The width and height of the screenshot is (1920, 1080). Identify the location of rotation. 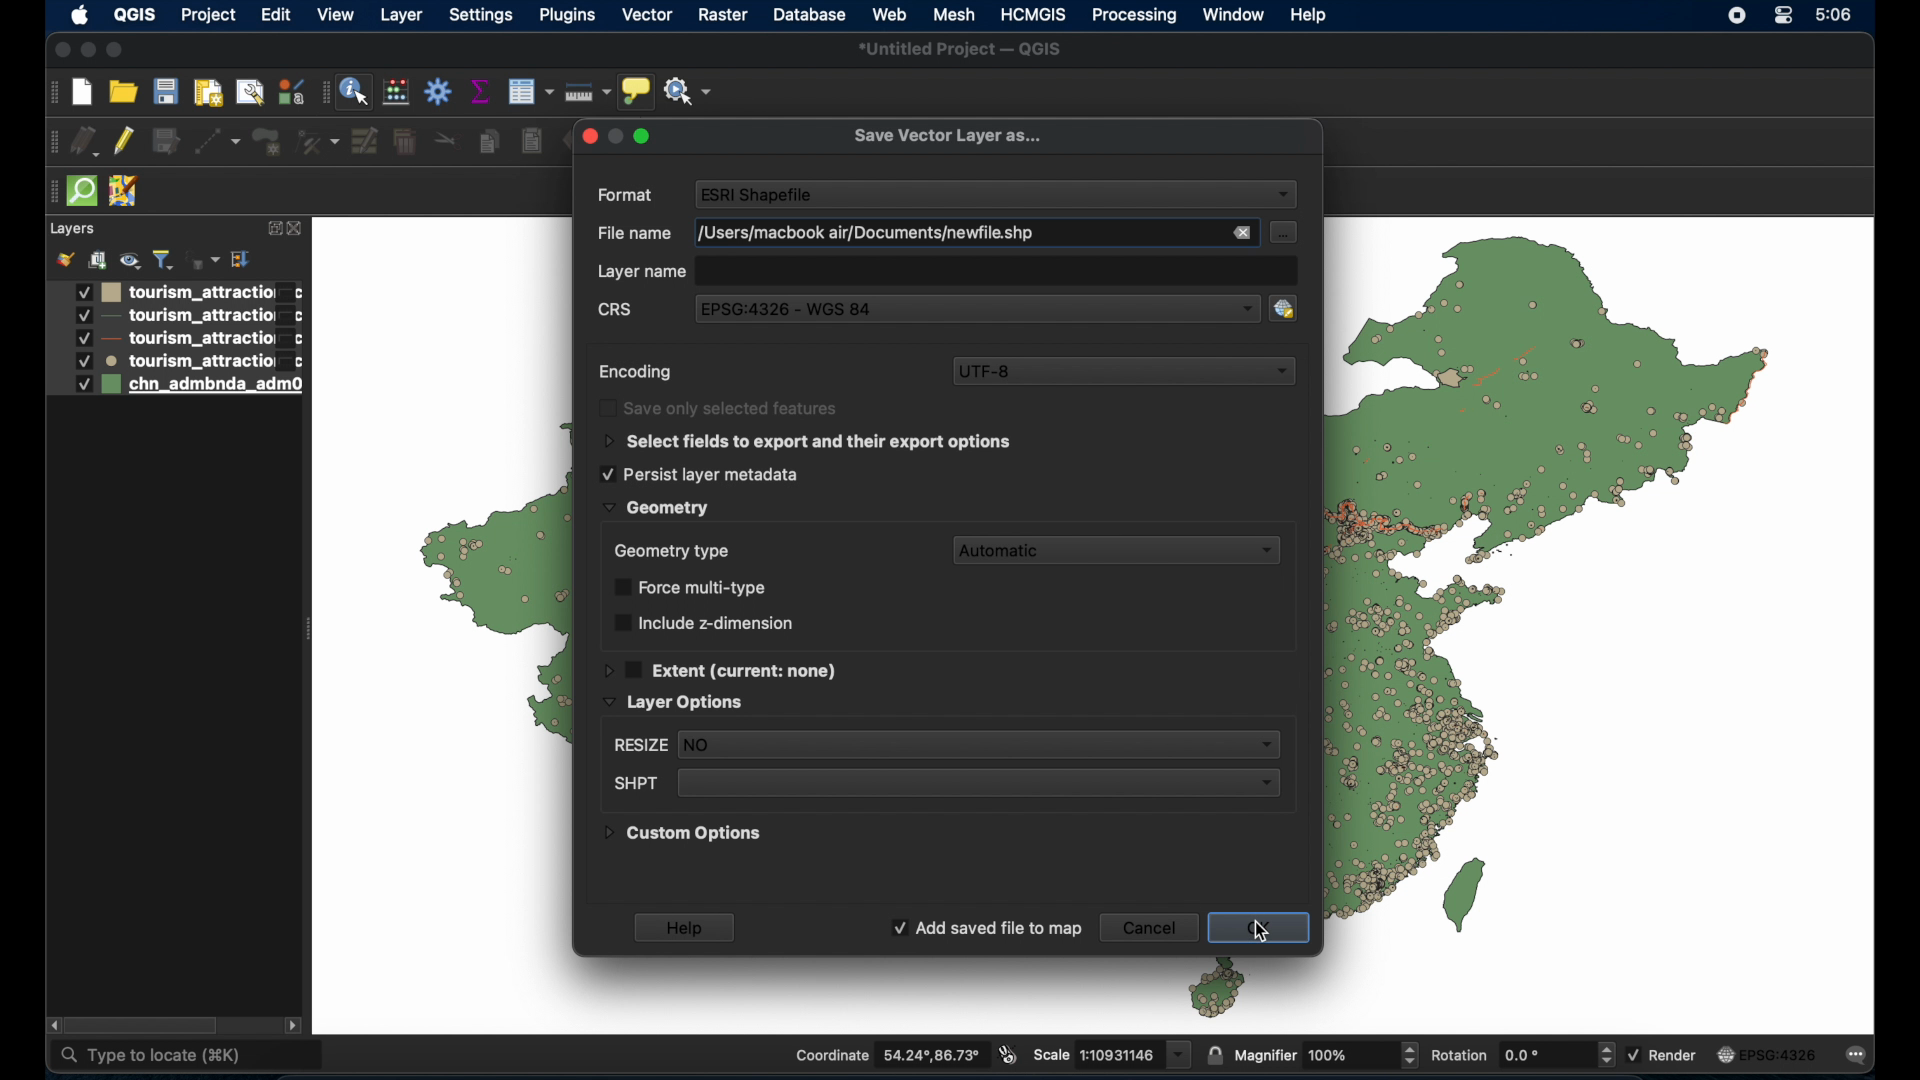
(1521, 1053).